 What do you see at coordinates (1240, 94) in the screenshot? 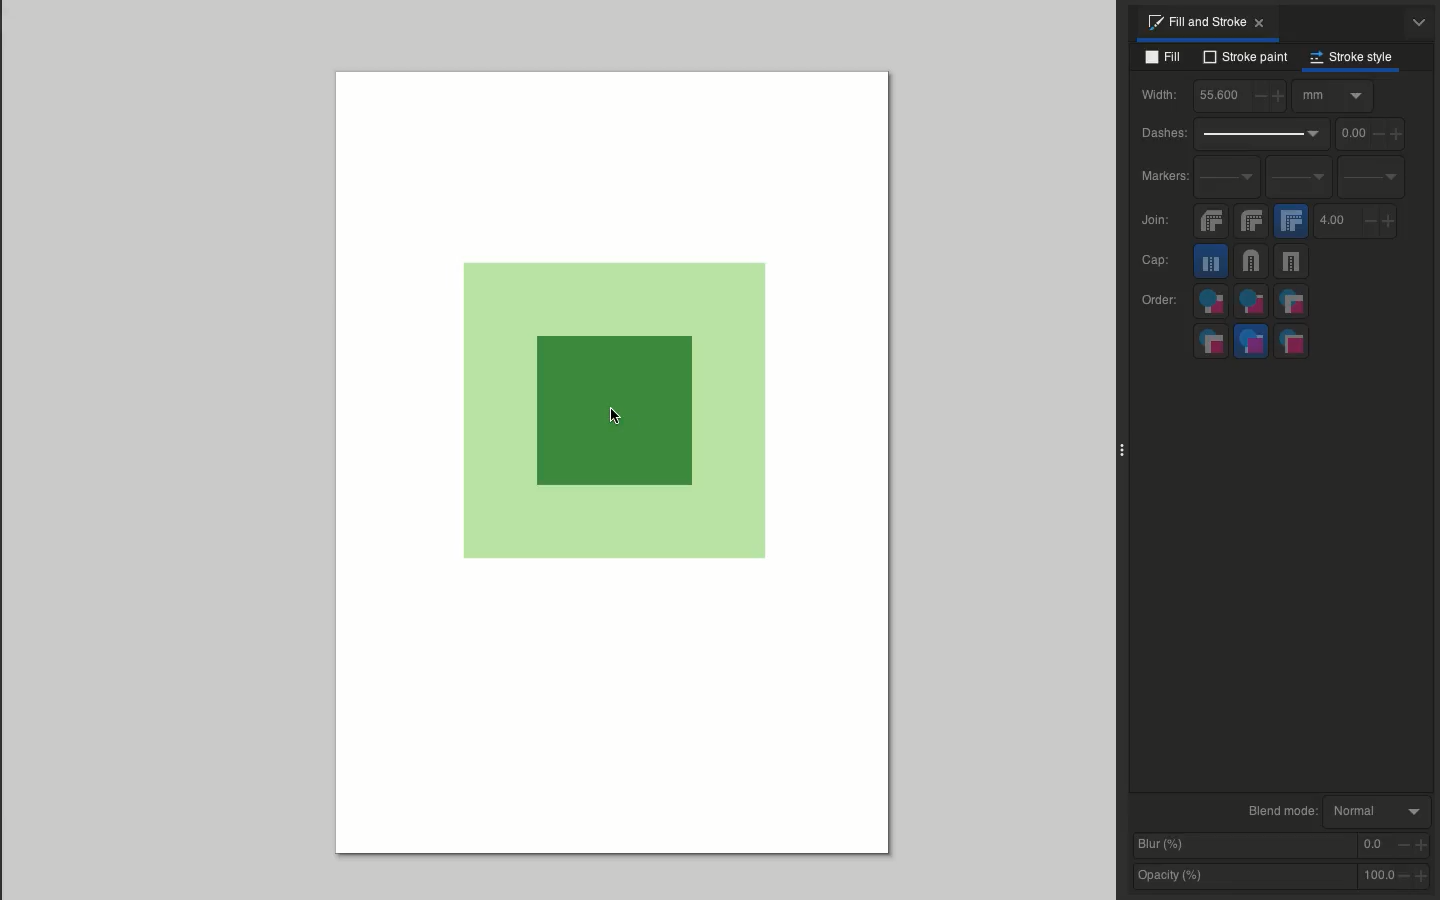
I see `55.6` at bounding box center [1240, 94].